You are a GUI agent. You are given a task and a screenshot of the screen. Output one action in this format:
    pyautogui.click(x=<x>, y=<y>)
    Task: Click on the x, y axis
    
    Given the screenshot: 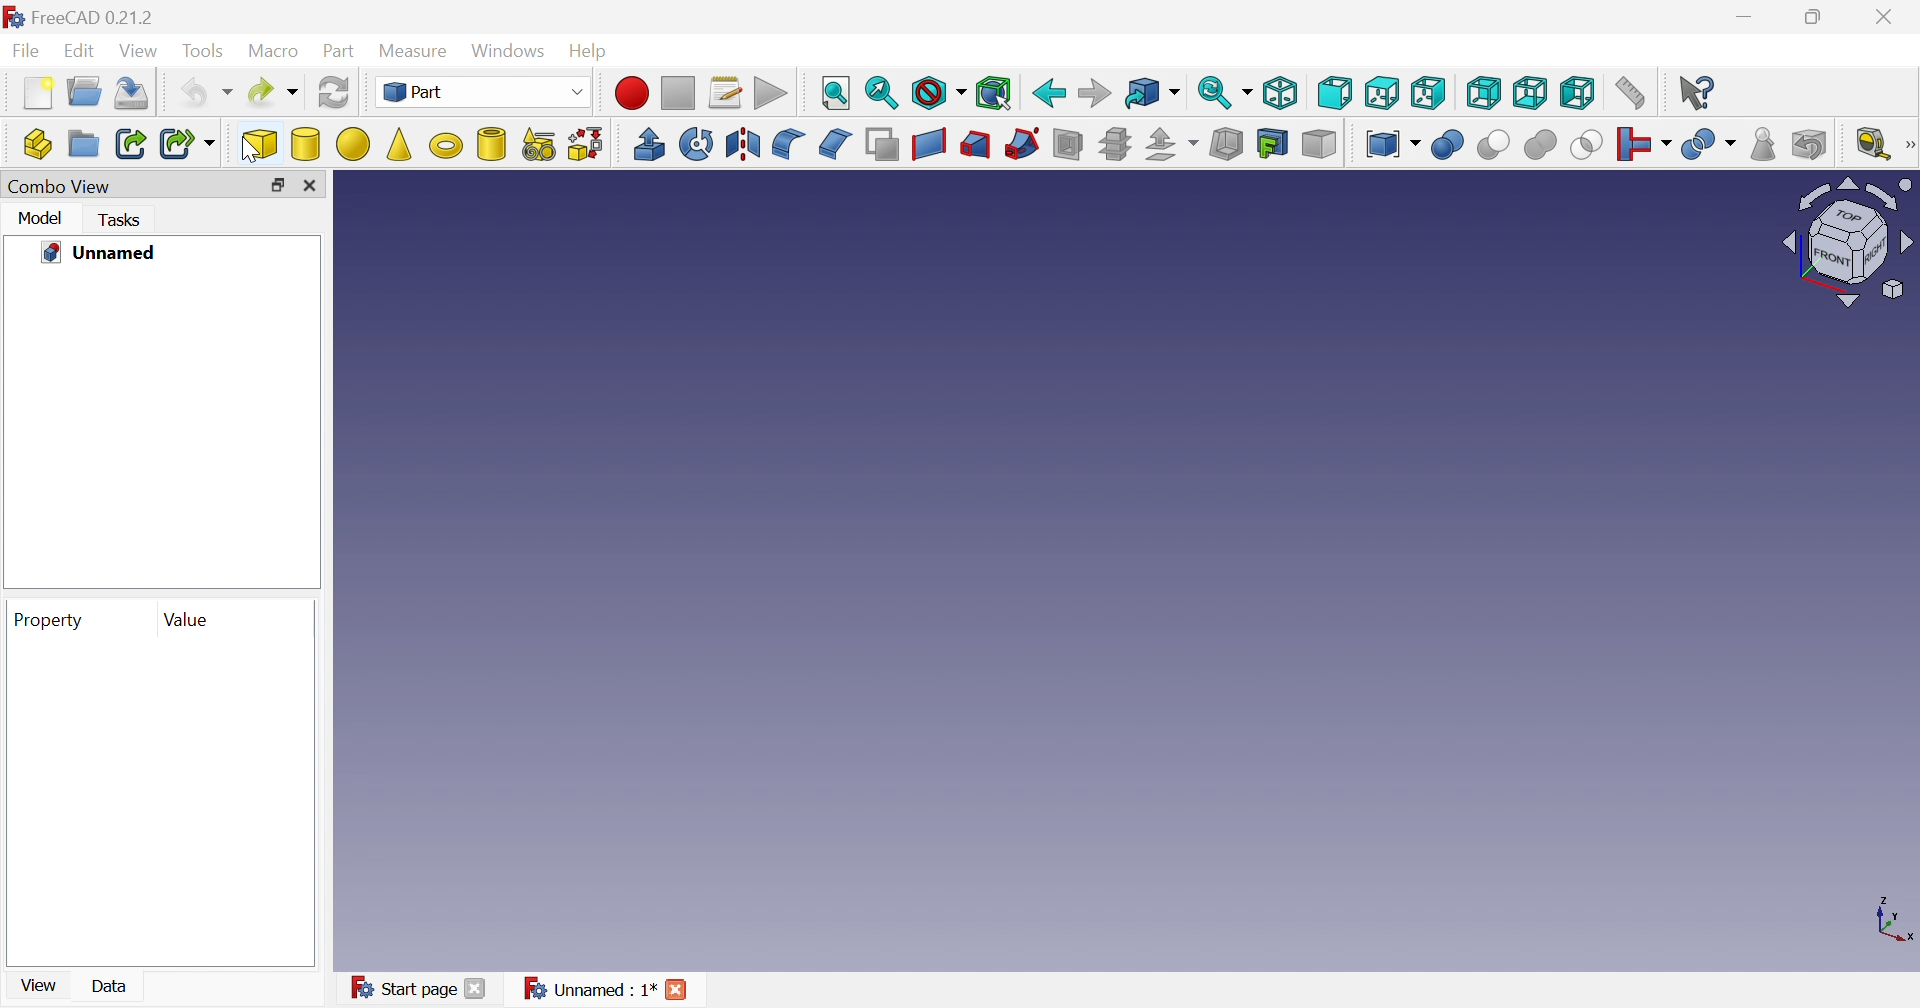 What is the action you would take?
    pyautogui.click(x=1890, y=922)
    